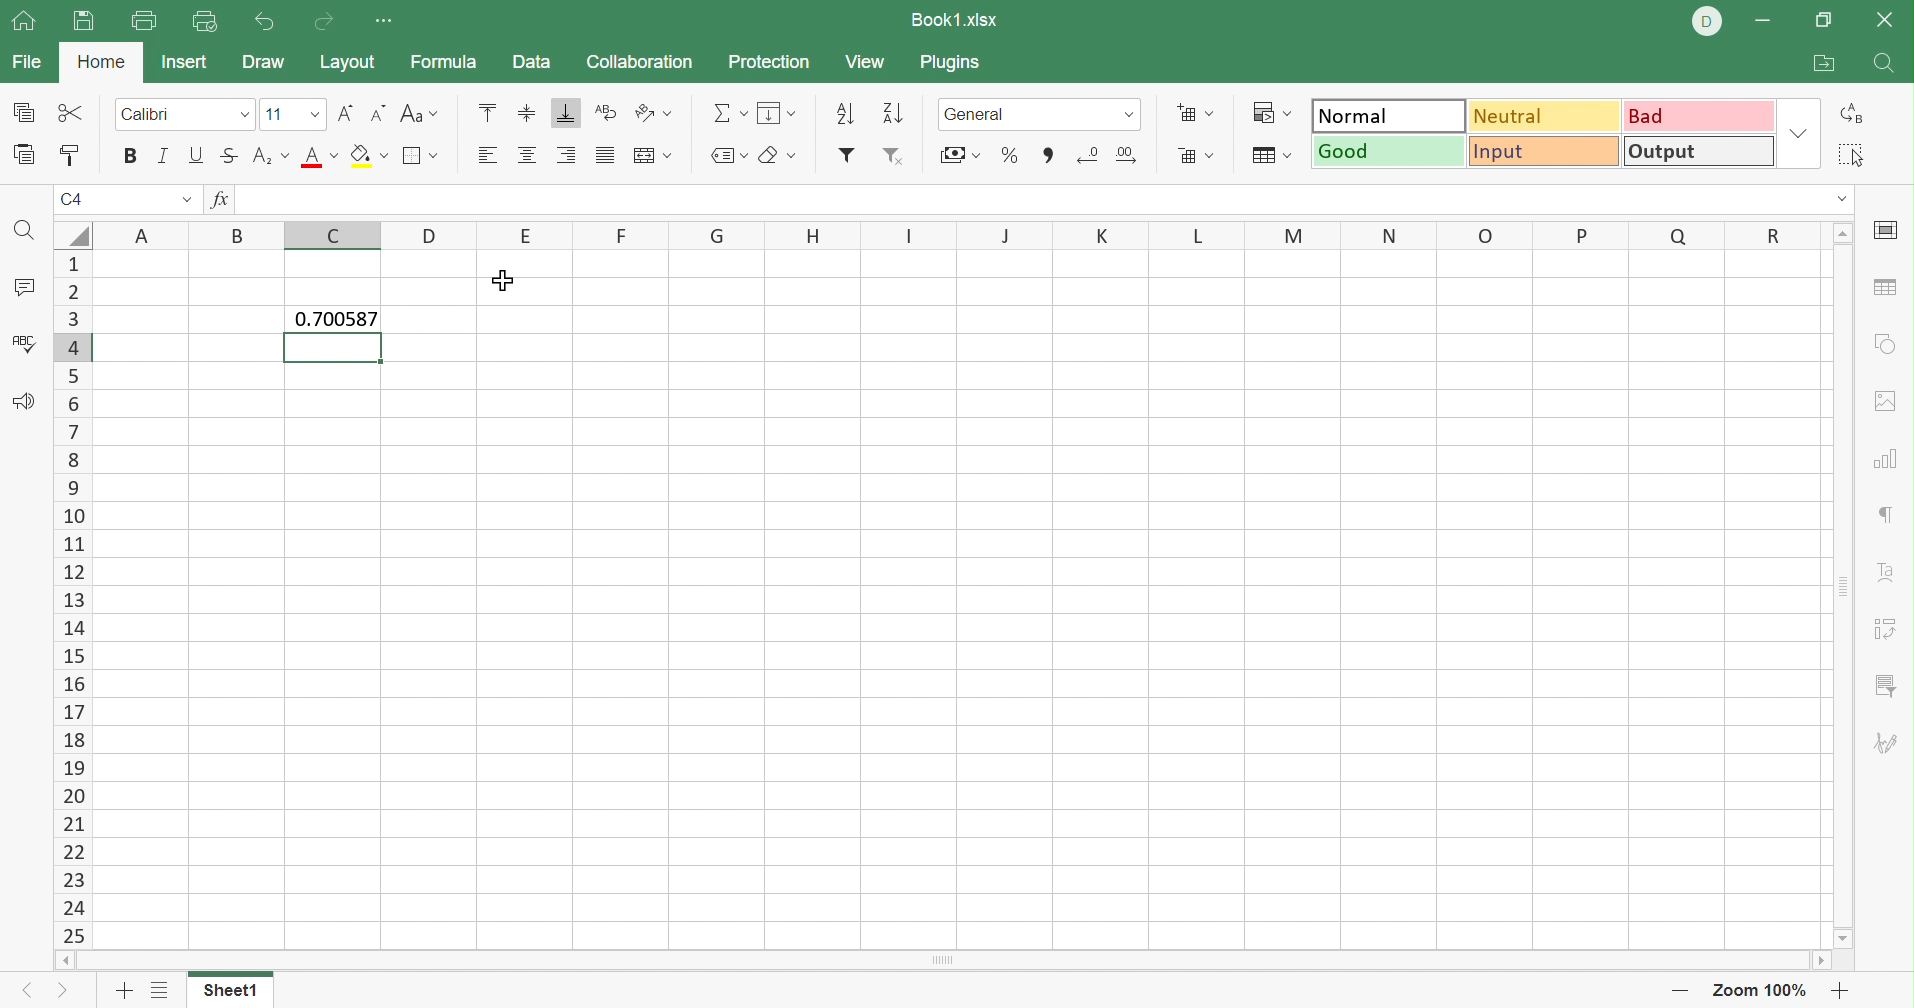 This screenshot has width=1914, height=1008. I want to click on Data, so click(529, 61).